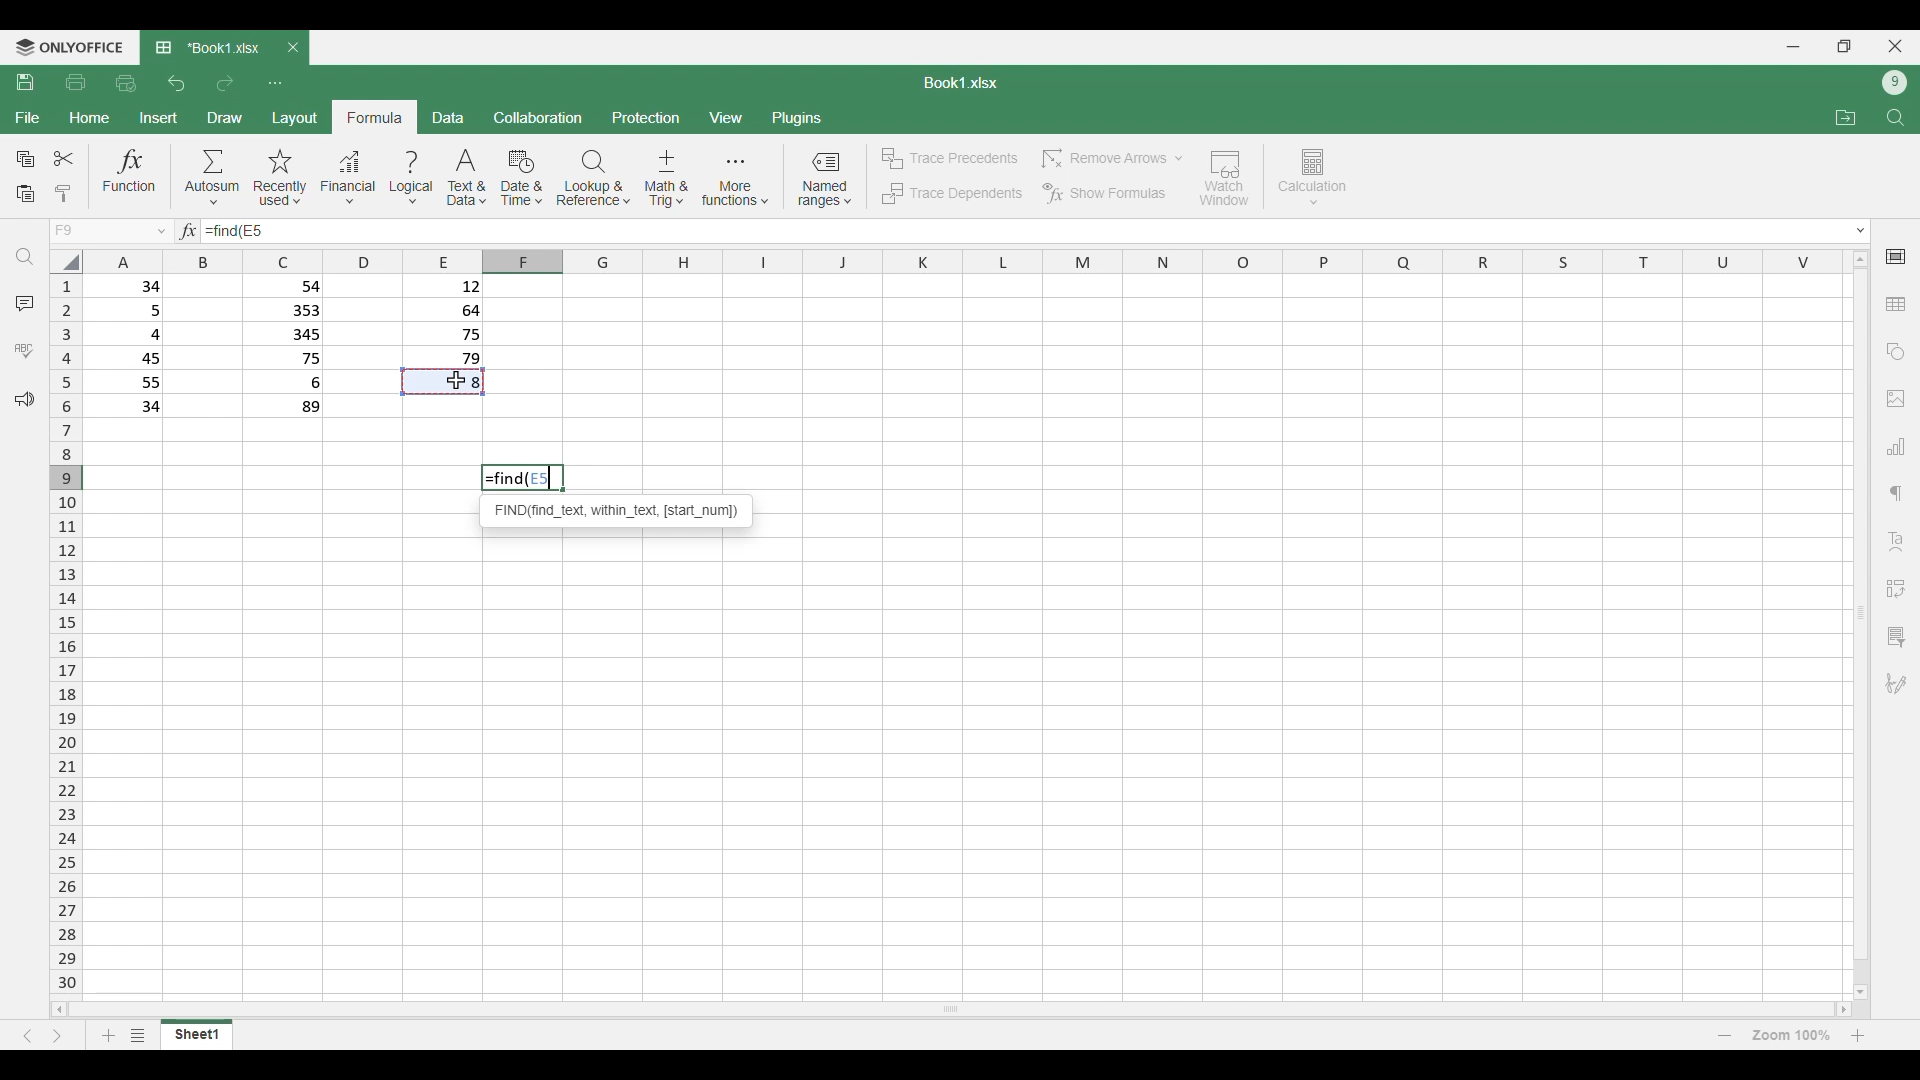  Describe the element at coordinates (1313, 177) in the screenshot. I see `Calculation options` at that location.